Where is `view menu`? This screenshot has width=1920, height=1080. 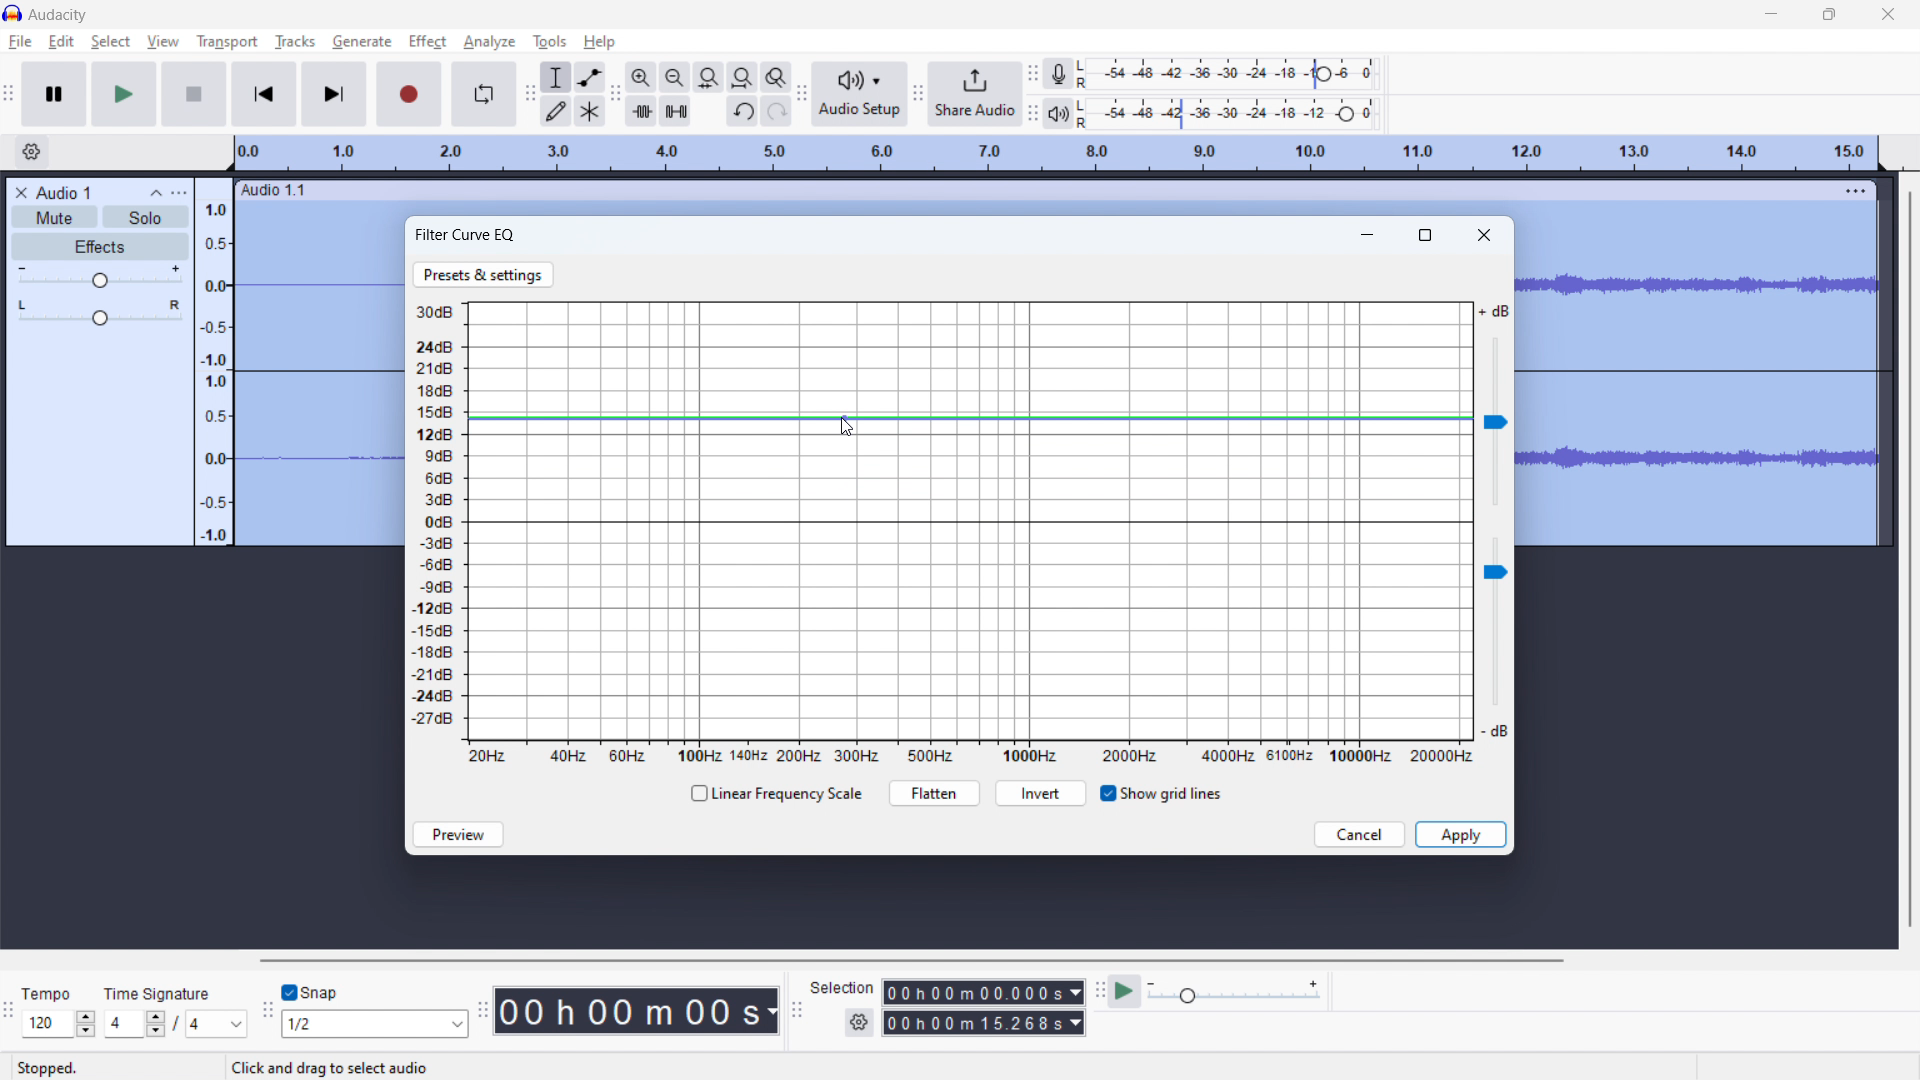 view menu is located at coordinates (179, 192).